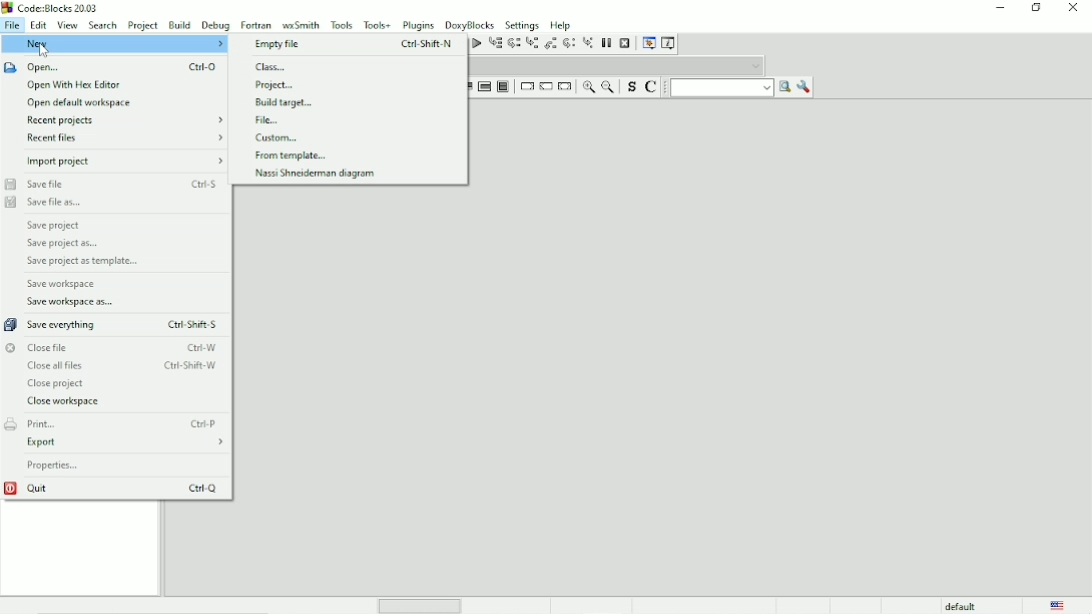  What do you see at coordinates (653, 86) in the screenshot?
I see `Toggle comments` at bounding box center [653, 86].